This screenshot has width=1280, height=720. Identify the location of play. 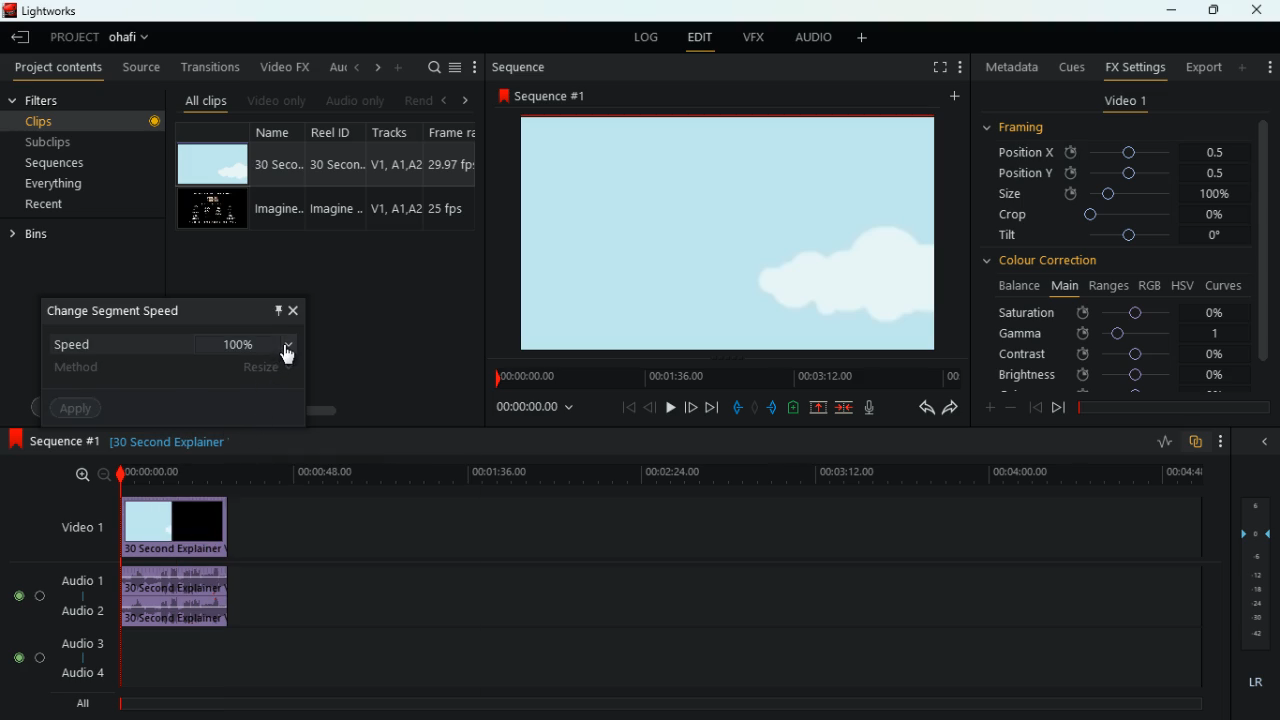
(671, 407).